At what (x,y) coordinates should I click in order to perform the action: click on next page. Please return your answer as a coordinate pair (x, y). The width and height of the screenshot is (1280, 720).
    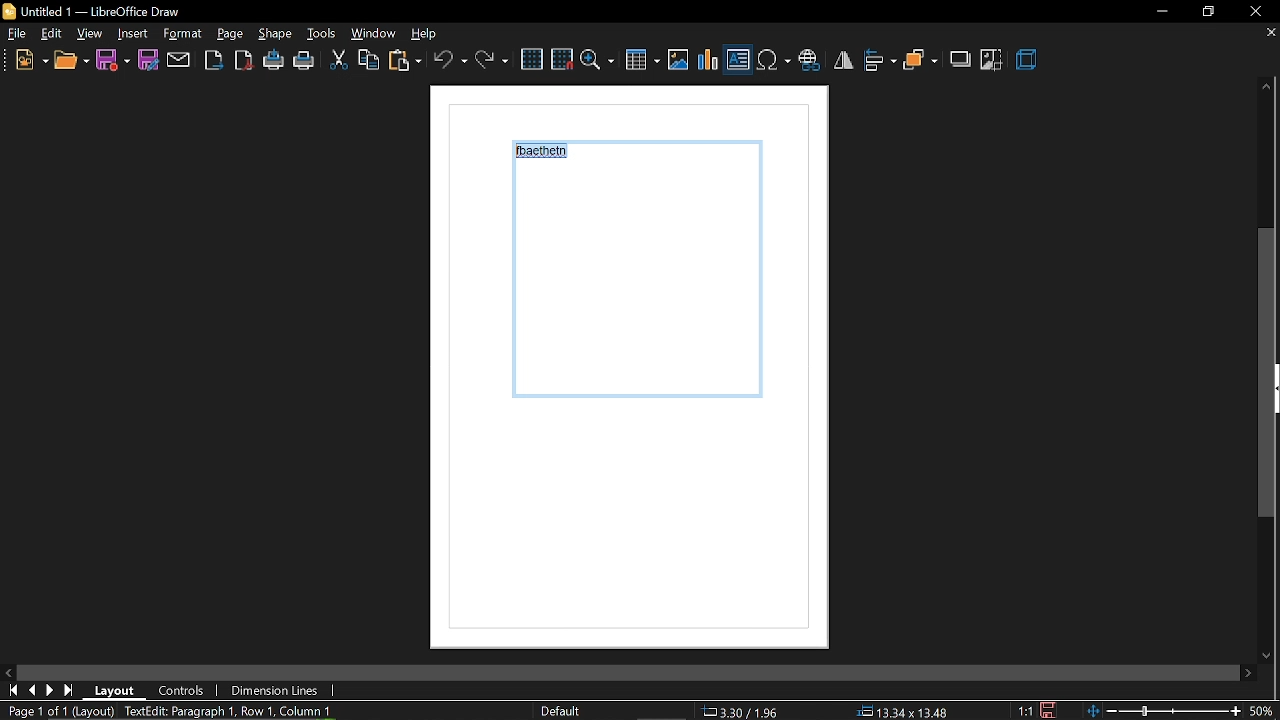
    Looking at the image, I should click on (50, 690).